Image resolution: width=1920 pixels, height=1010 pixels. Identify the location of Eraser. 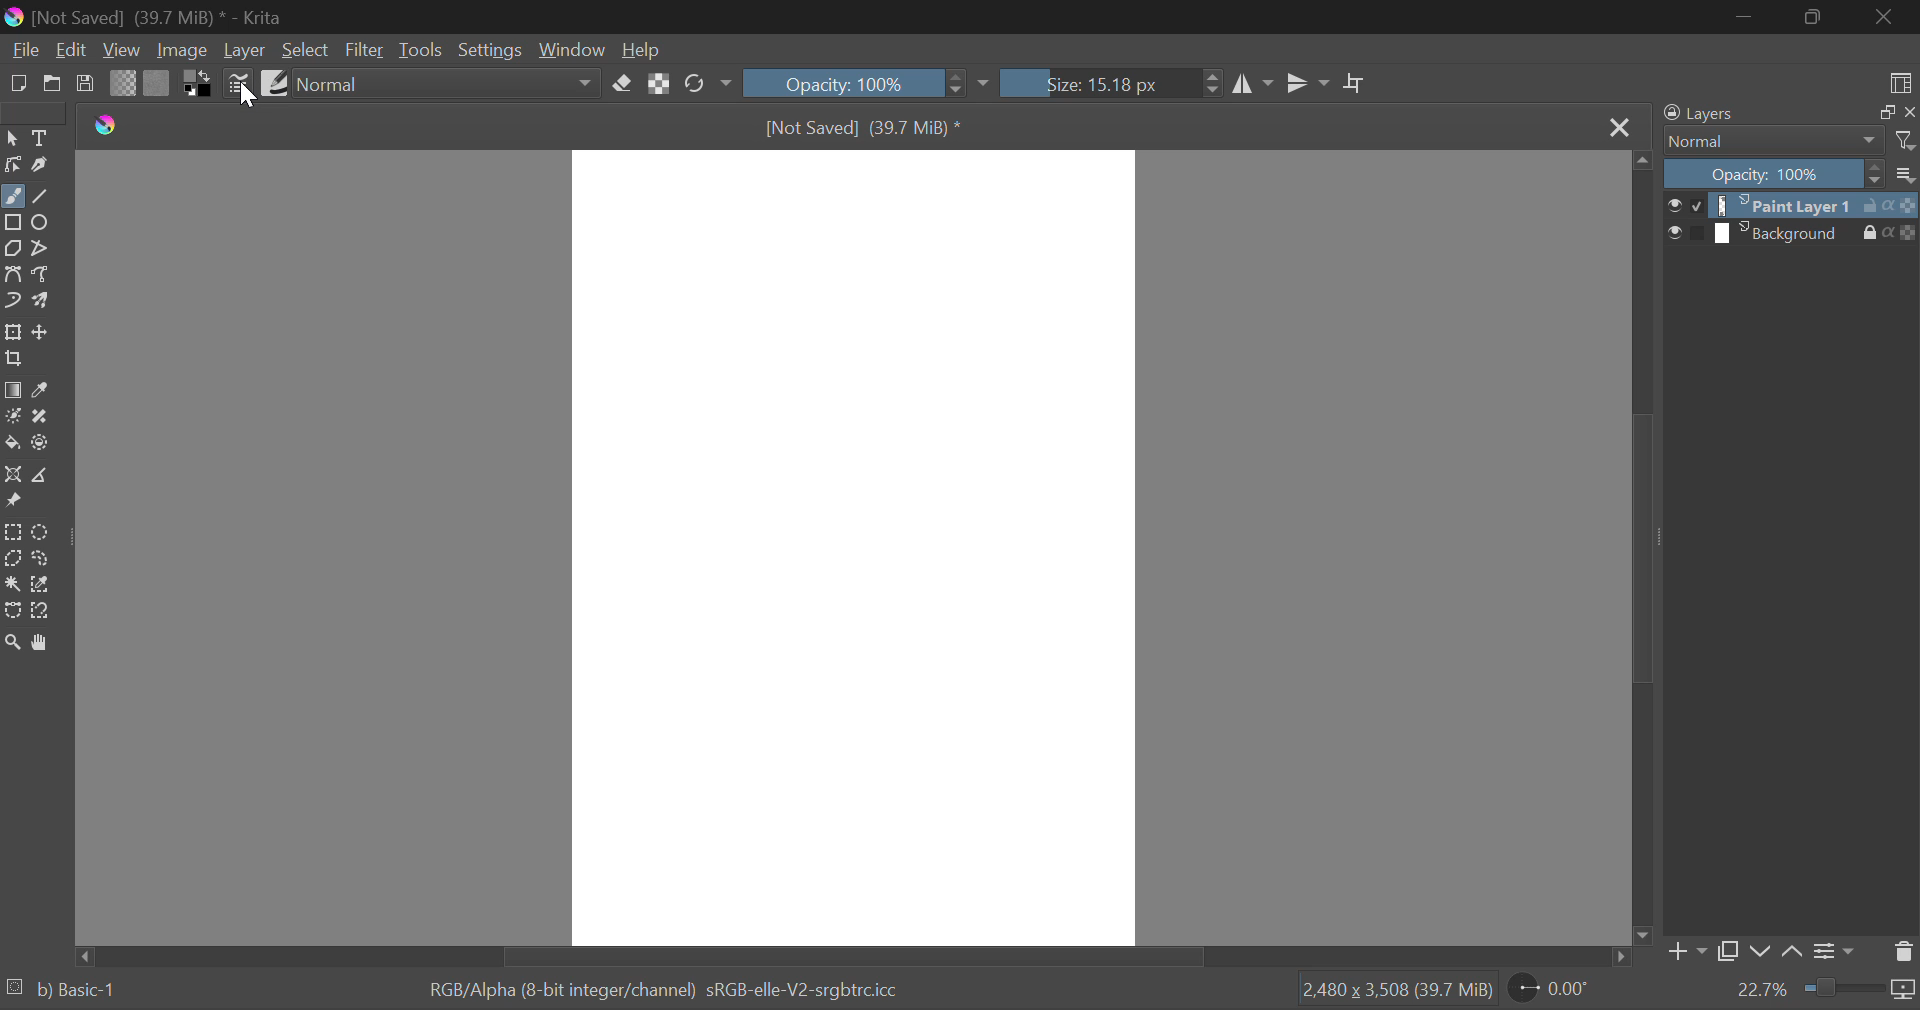
(622, 84).